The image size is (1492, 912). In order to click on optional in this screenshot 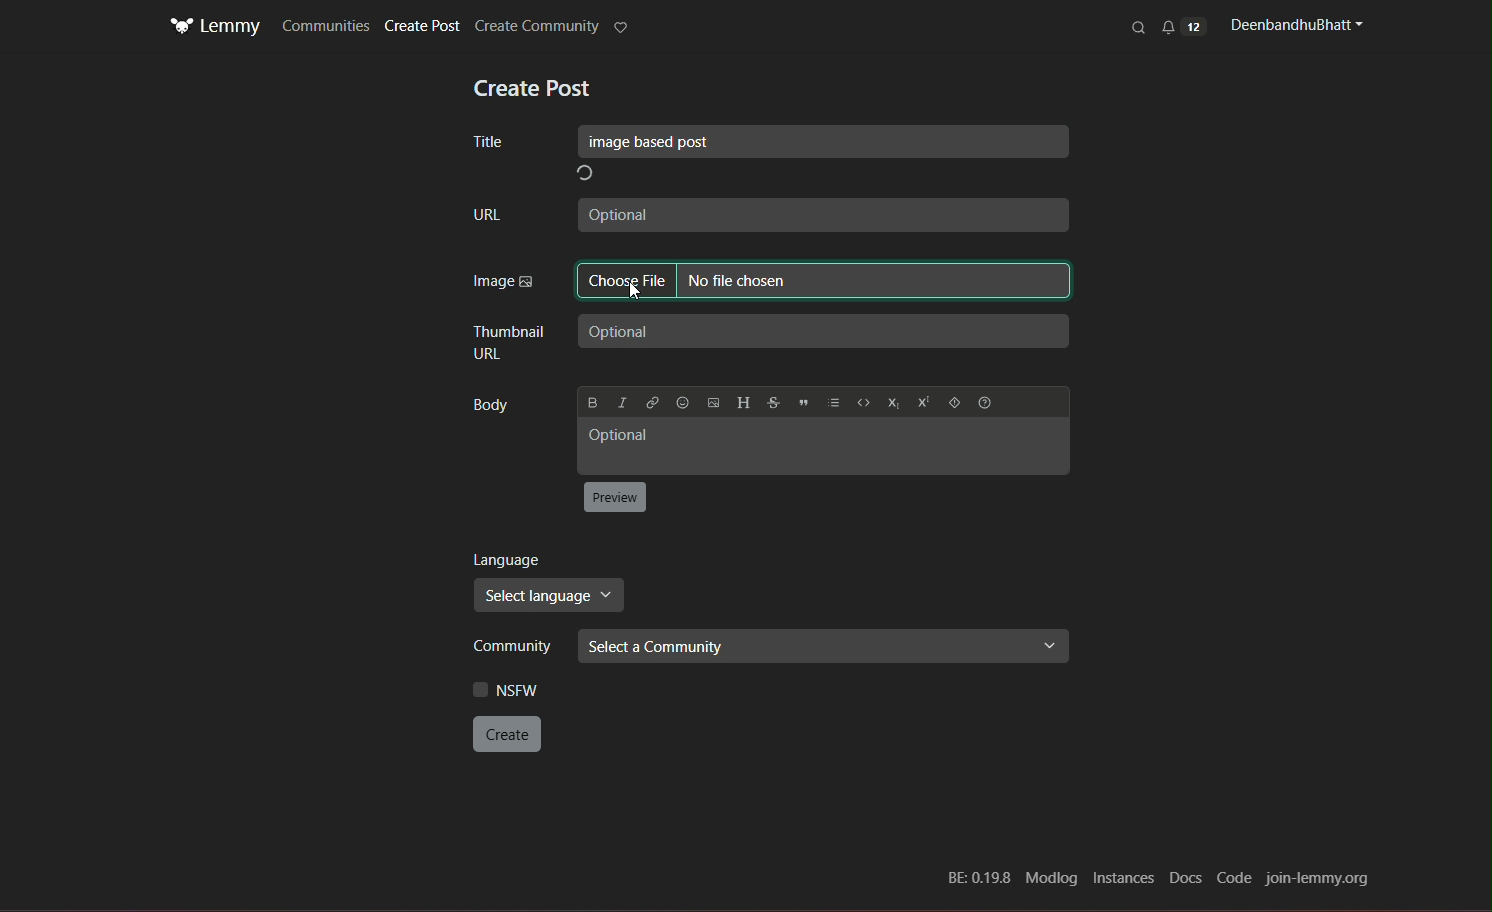, I will do `click(825, 329)`.